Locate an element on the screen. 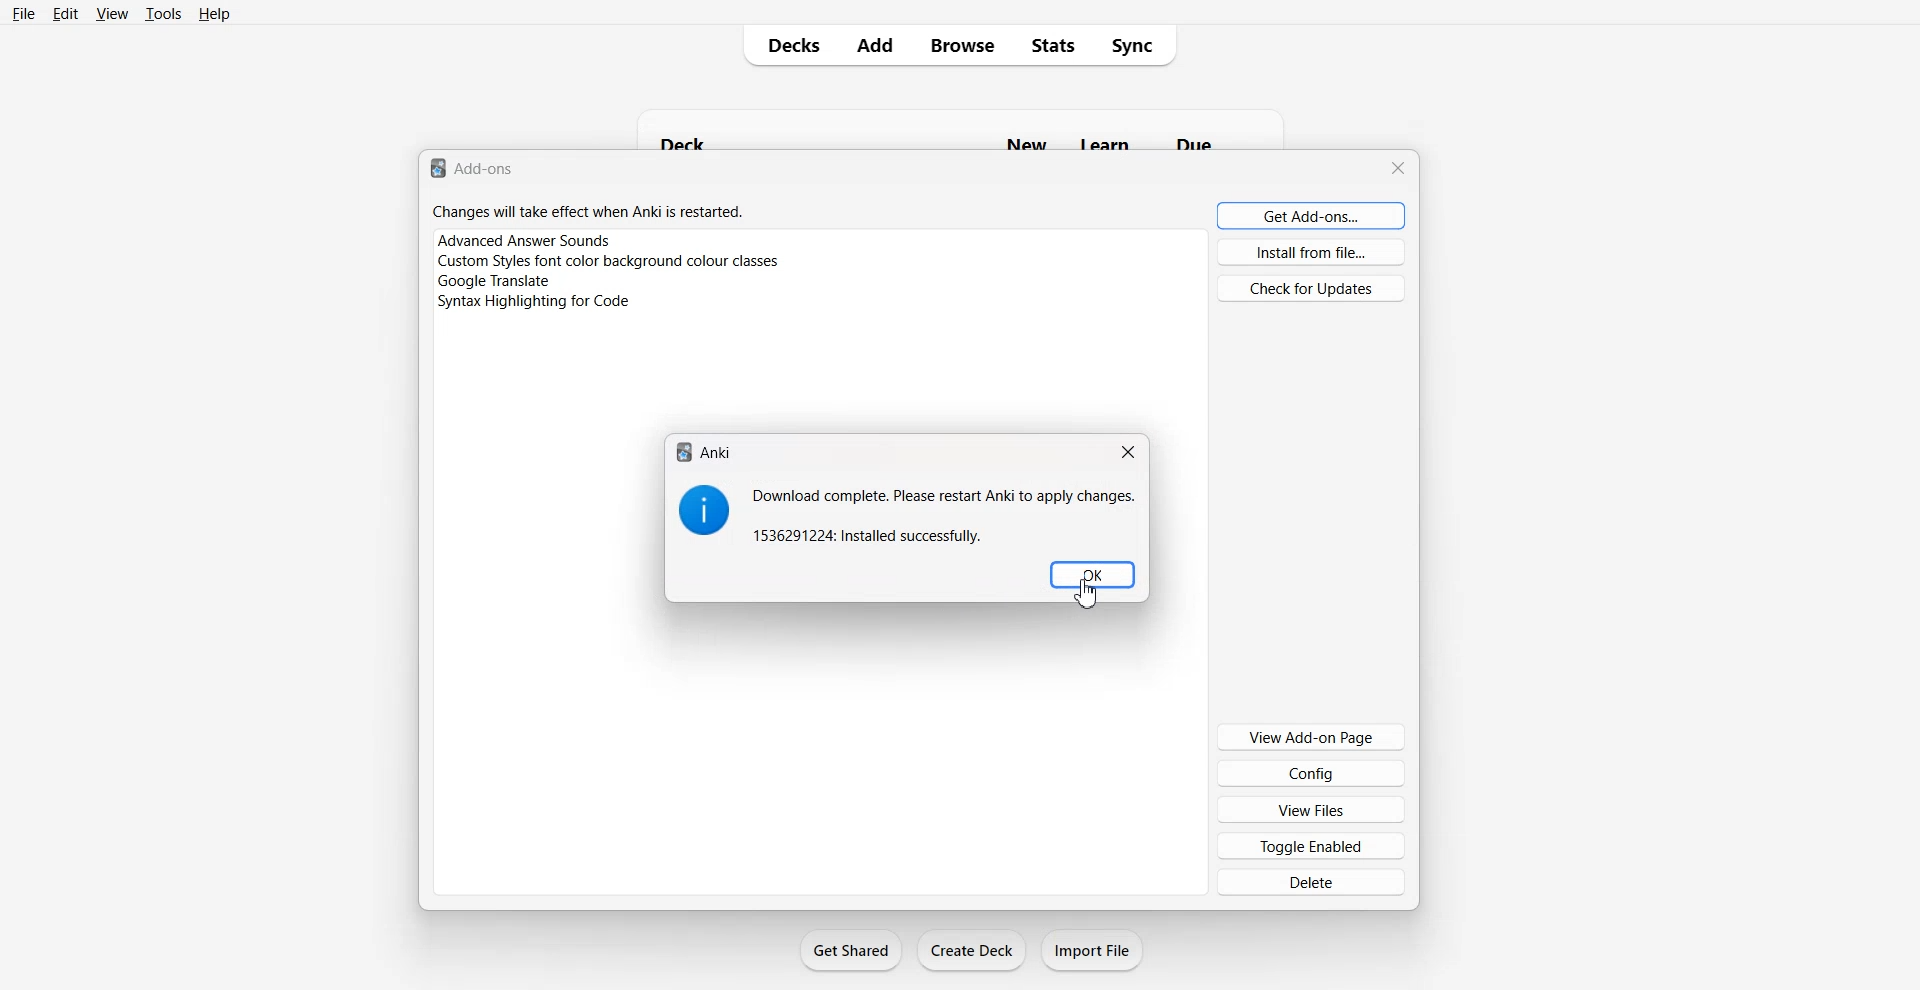 This screenshot has width=1920, height=990. Anki is located at coordinates (721, 455).